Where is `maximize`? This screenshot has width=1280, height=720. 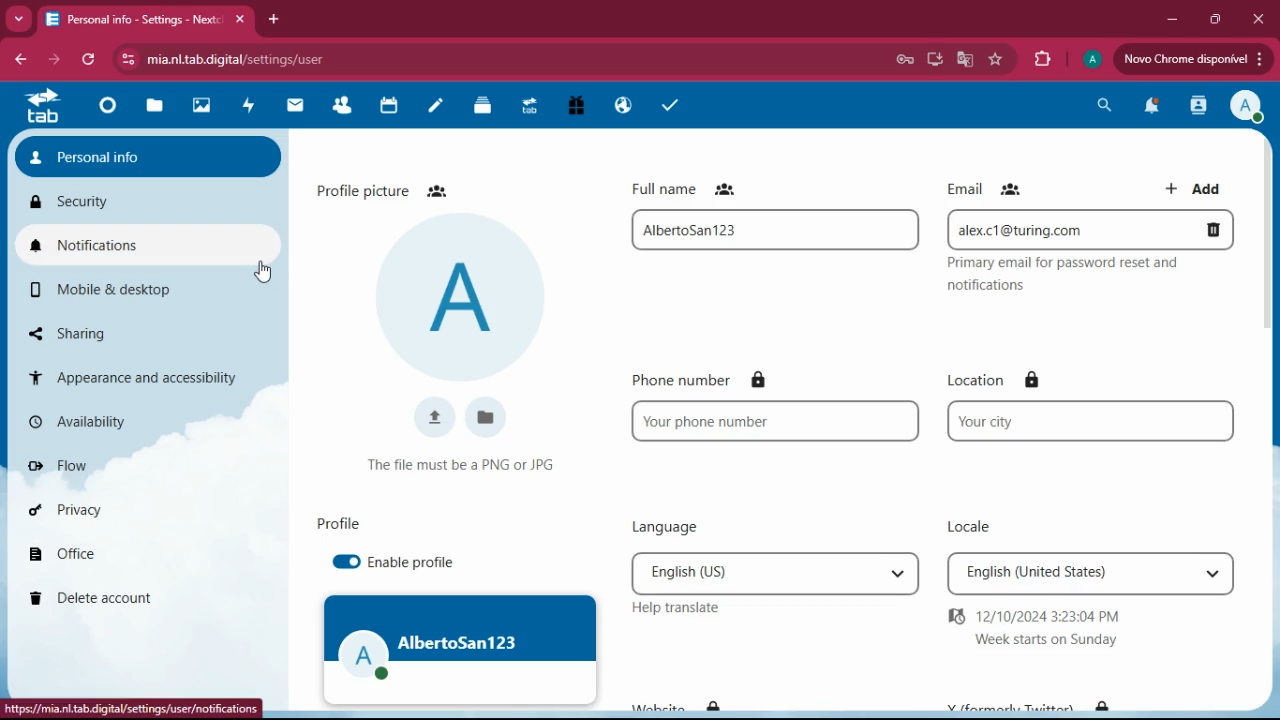
maximize is located at coordinates (1214, 20).